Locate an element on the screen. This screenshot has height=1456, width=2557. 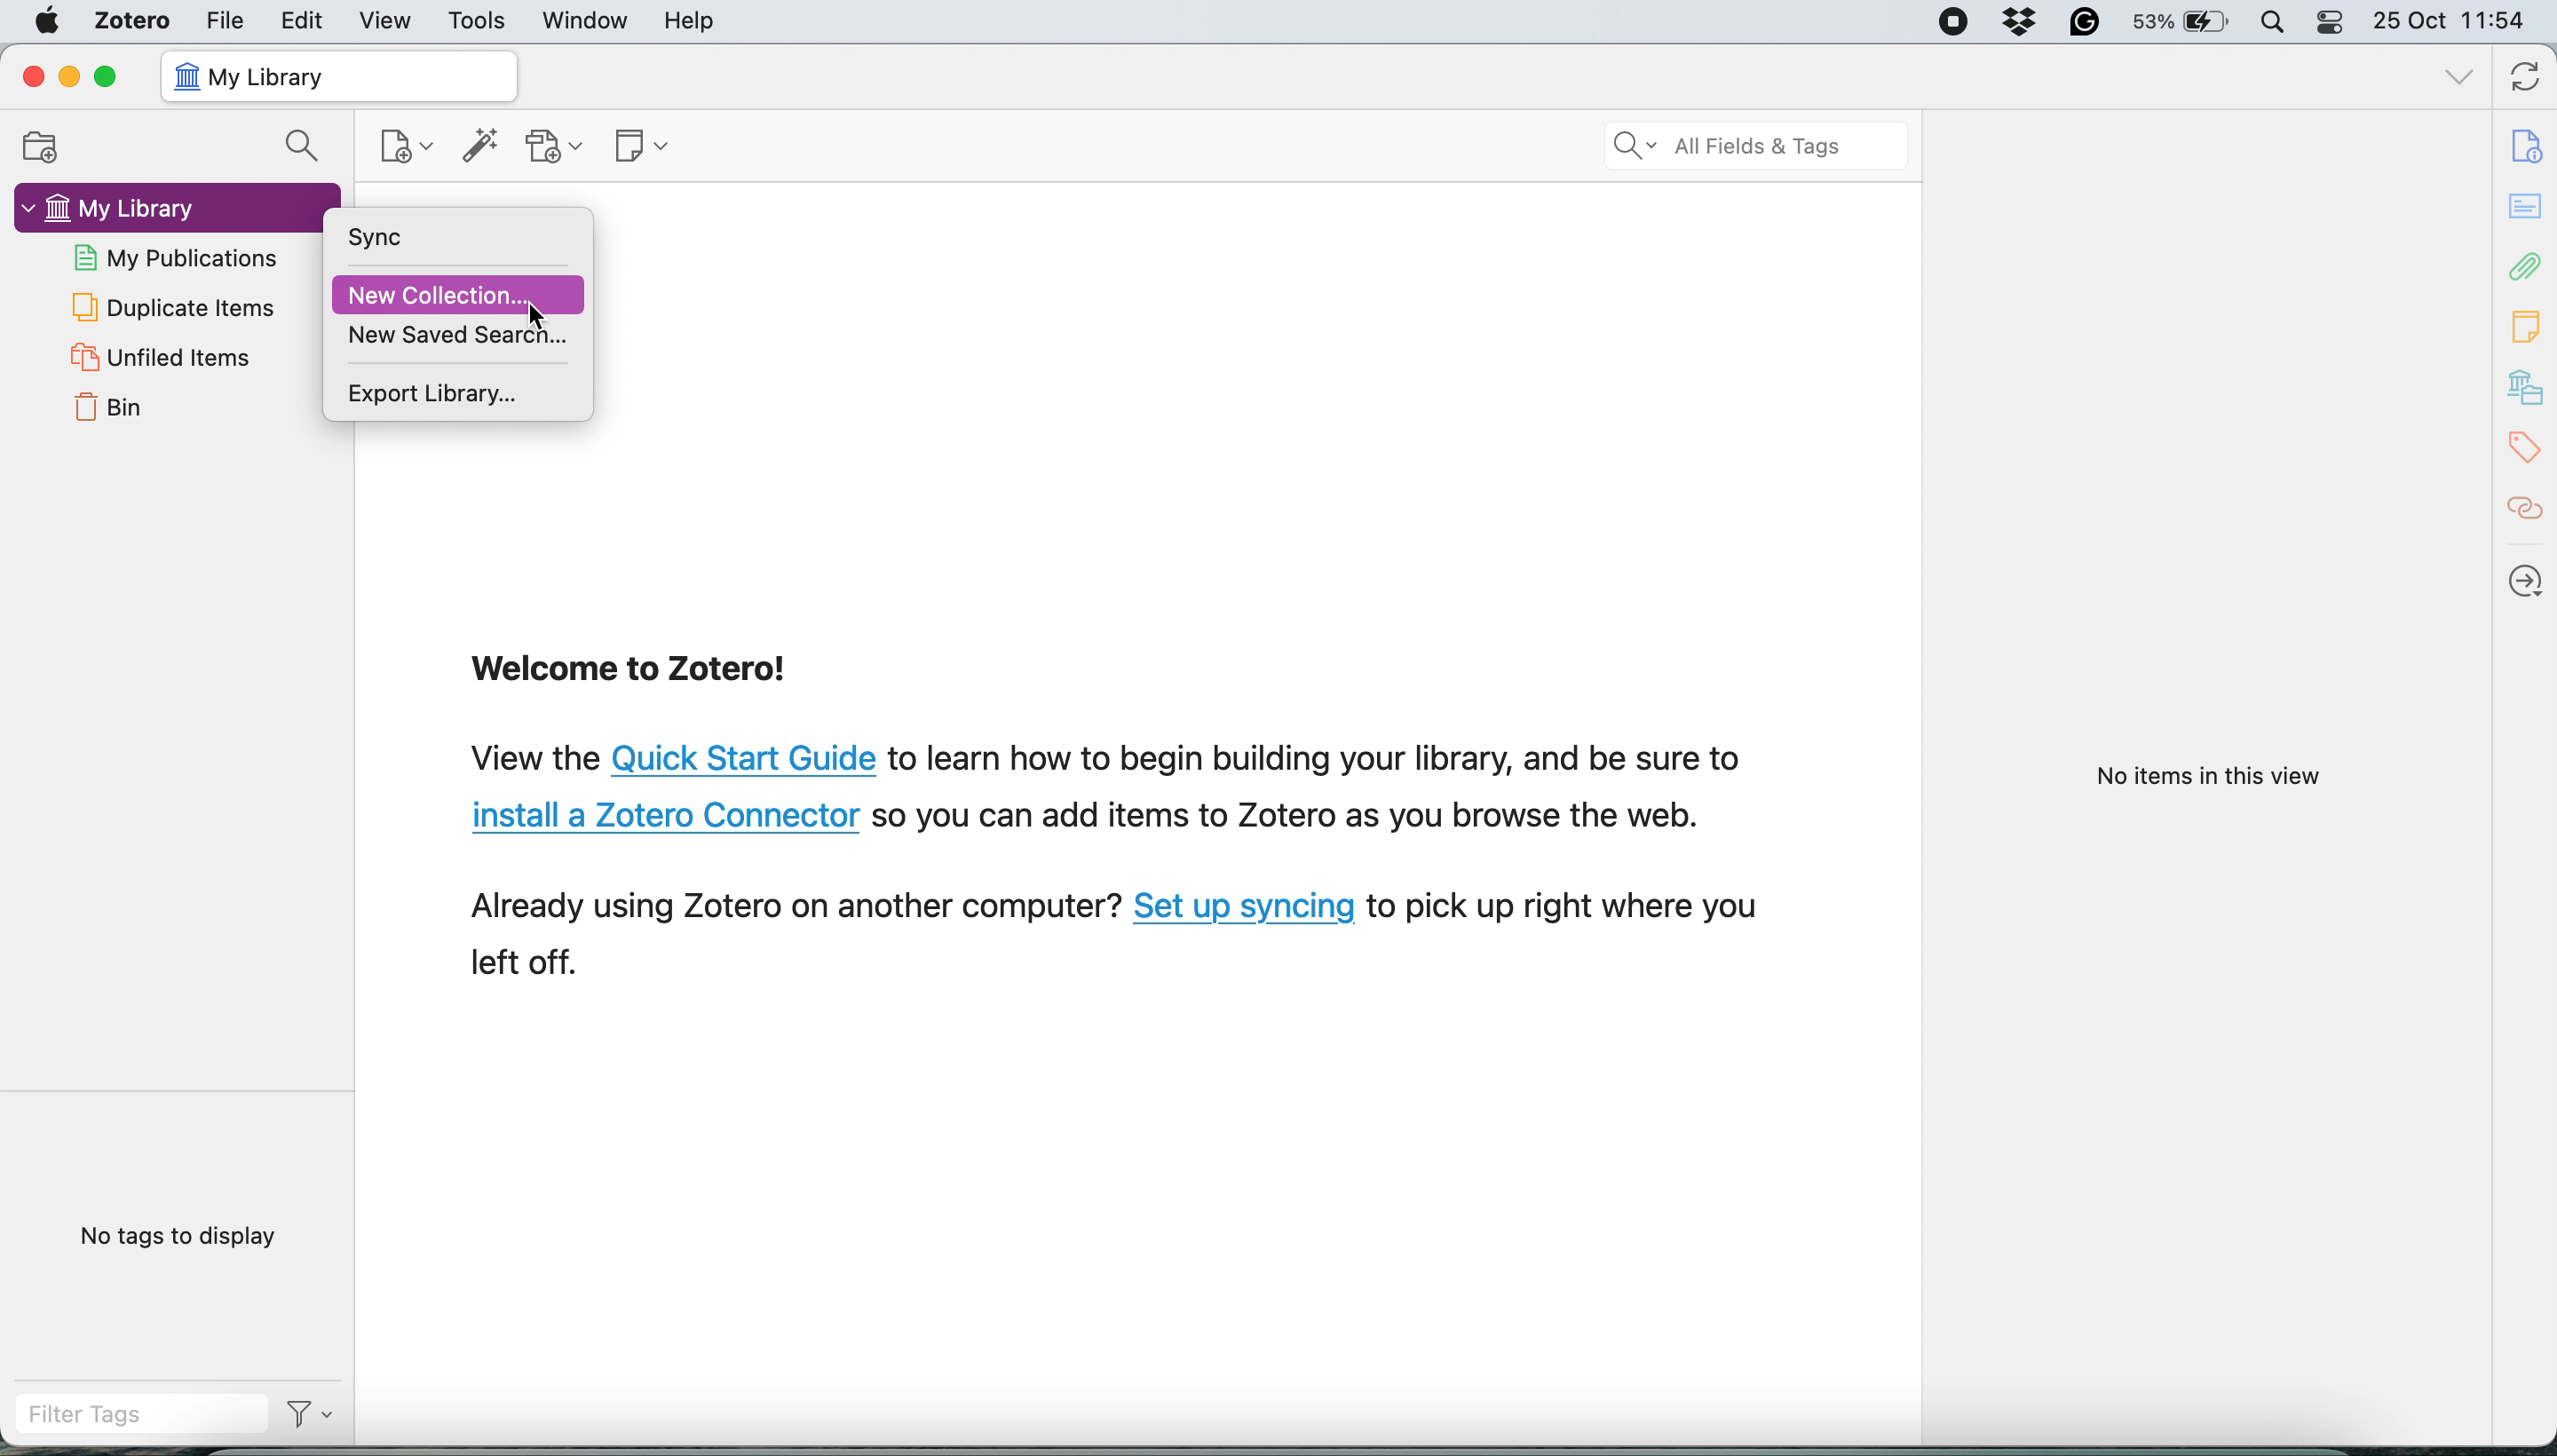
bin is located at coordinates (108, 413).